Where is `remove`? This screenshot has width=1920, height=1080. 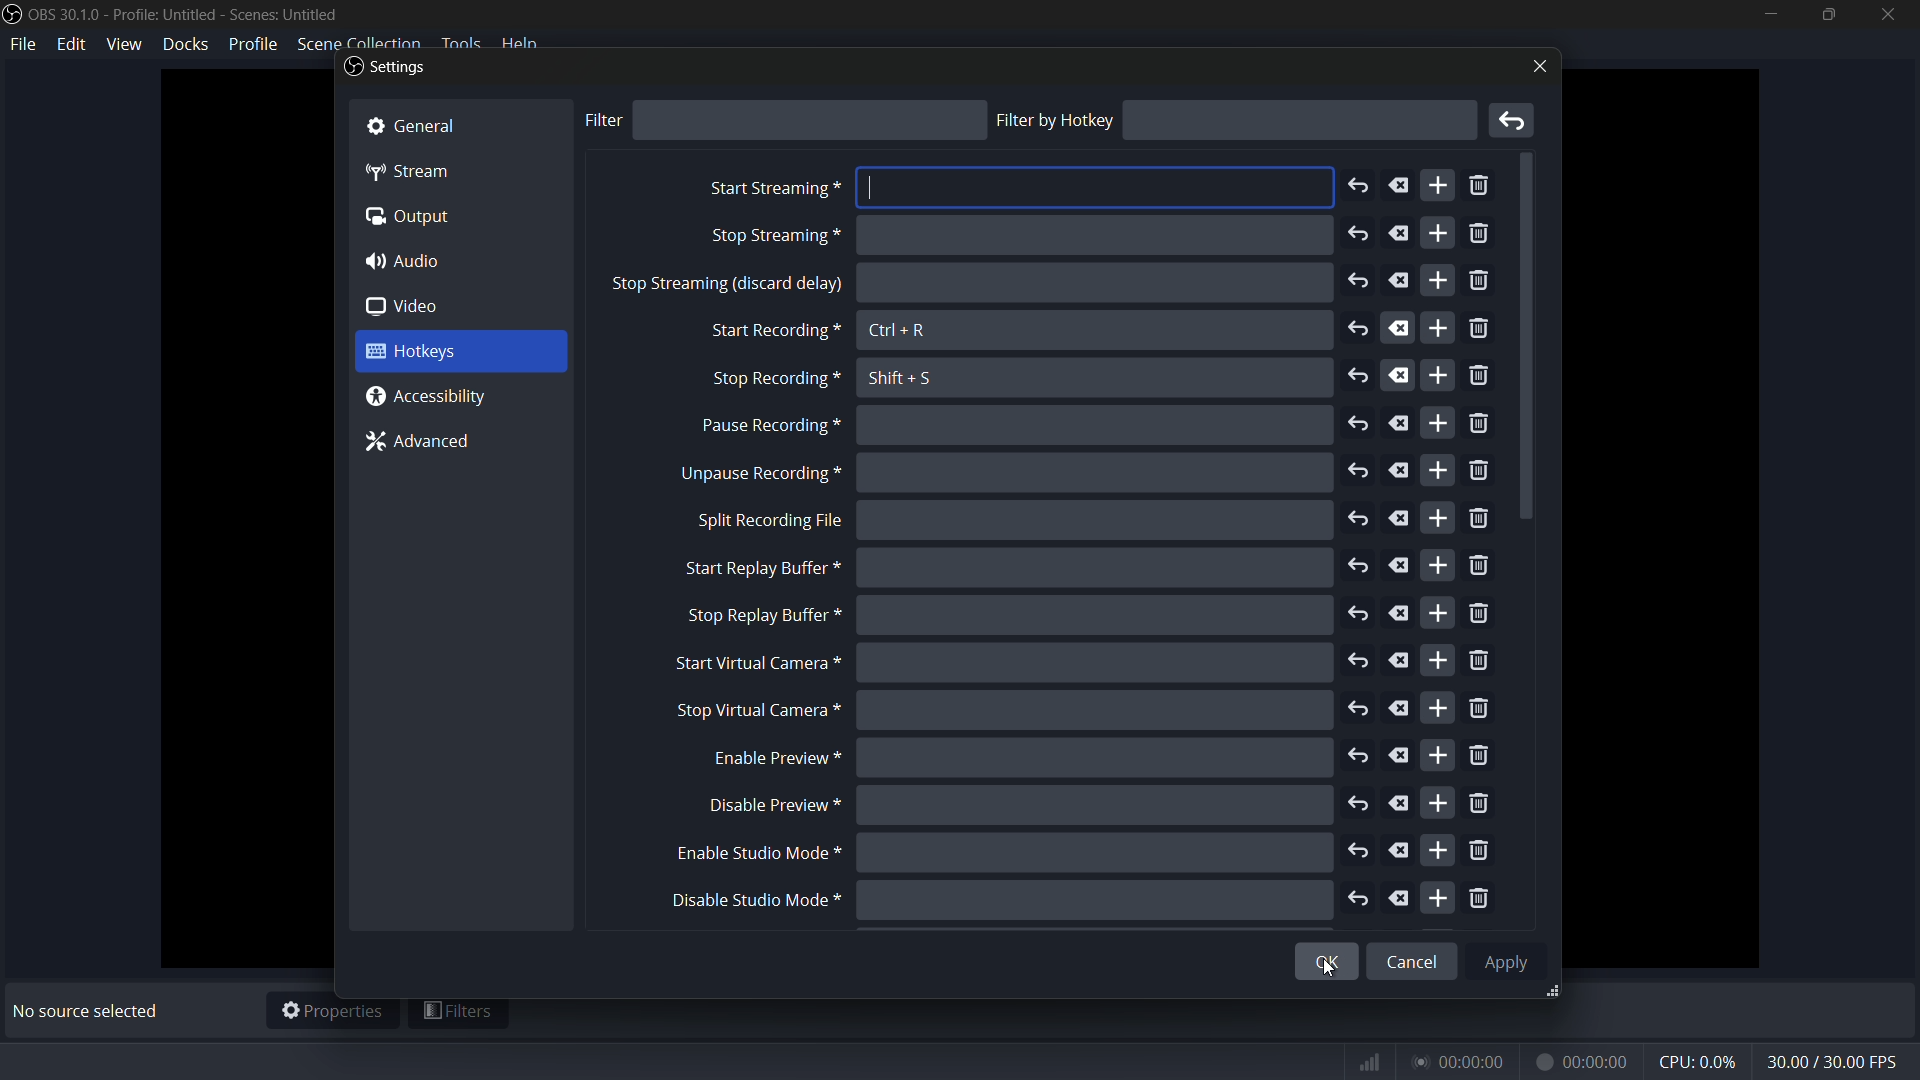
remove is located at coordinates (1479, 378).